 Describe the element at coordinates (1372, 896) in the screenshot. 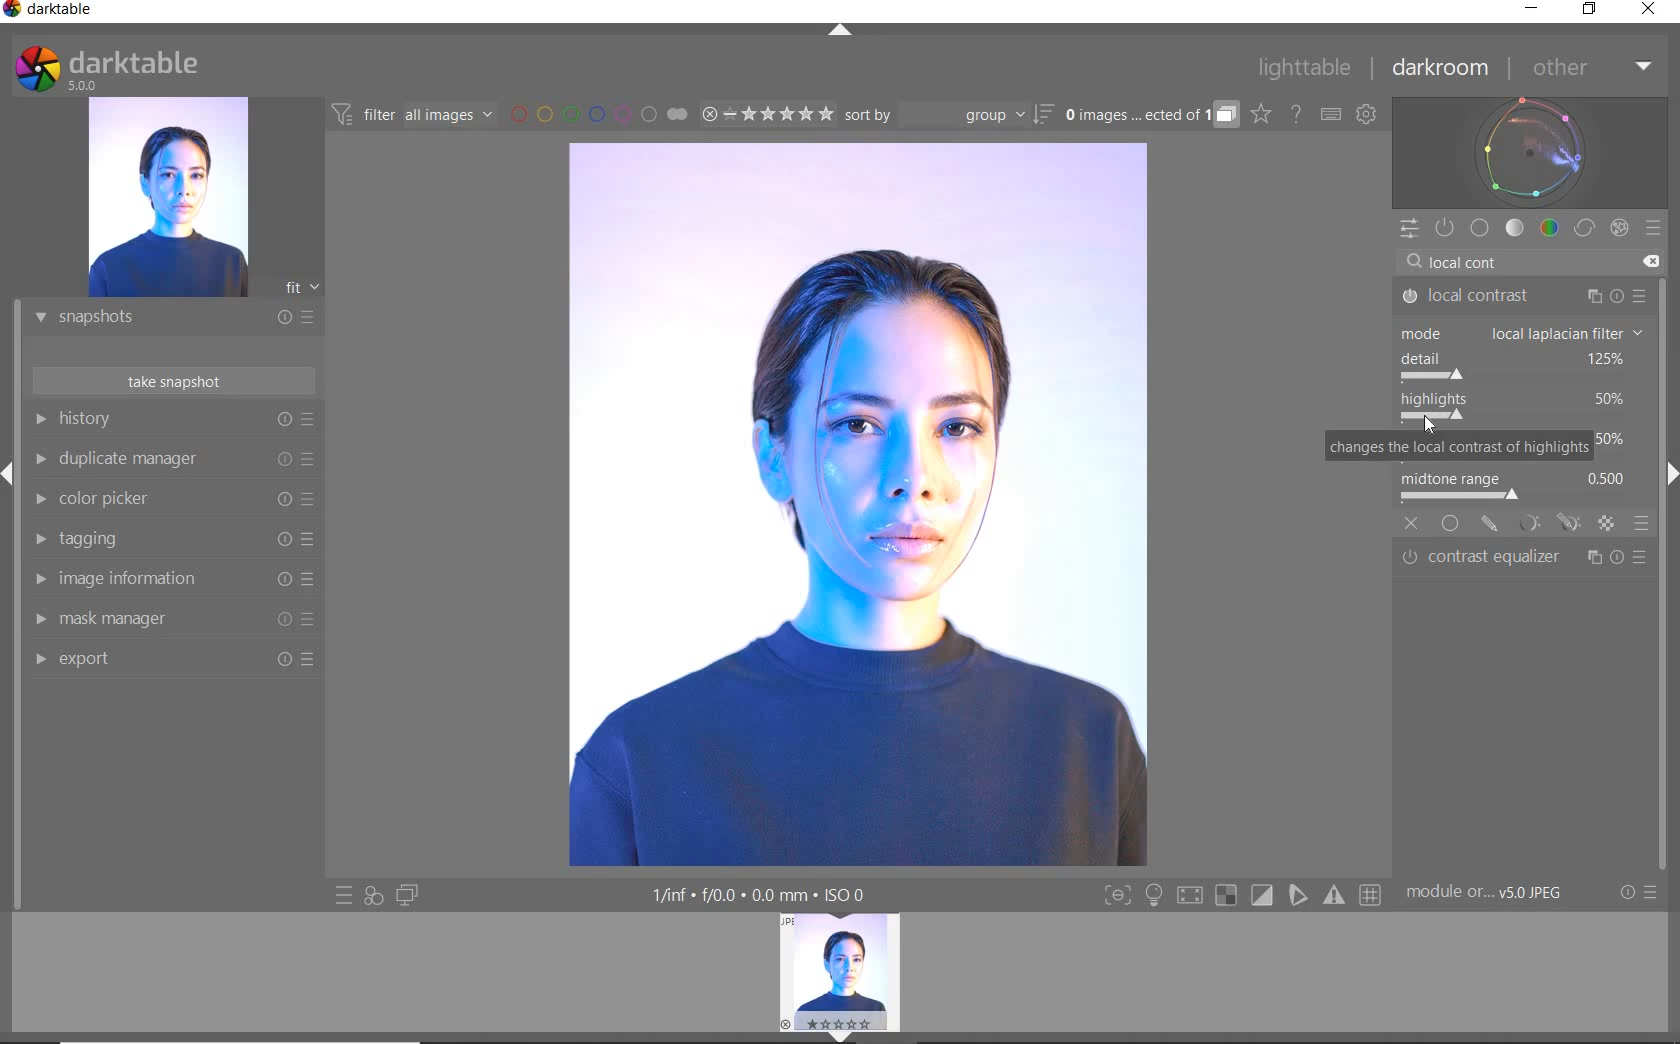

I see `Button` at that location.